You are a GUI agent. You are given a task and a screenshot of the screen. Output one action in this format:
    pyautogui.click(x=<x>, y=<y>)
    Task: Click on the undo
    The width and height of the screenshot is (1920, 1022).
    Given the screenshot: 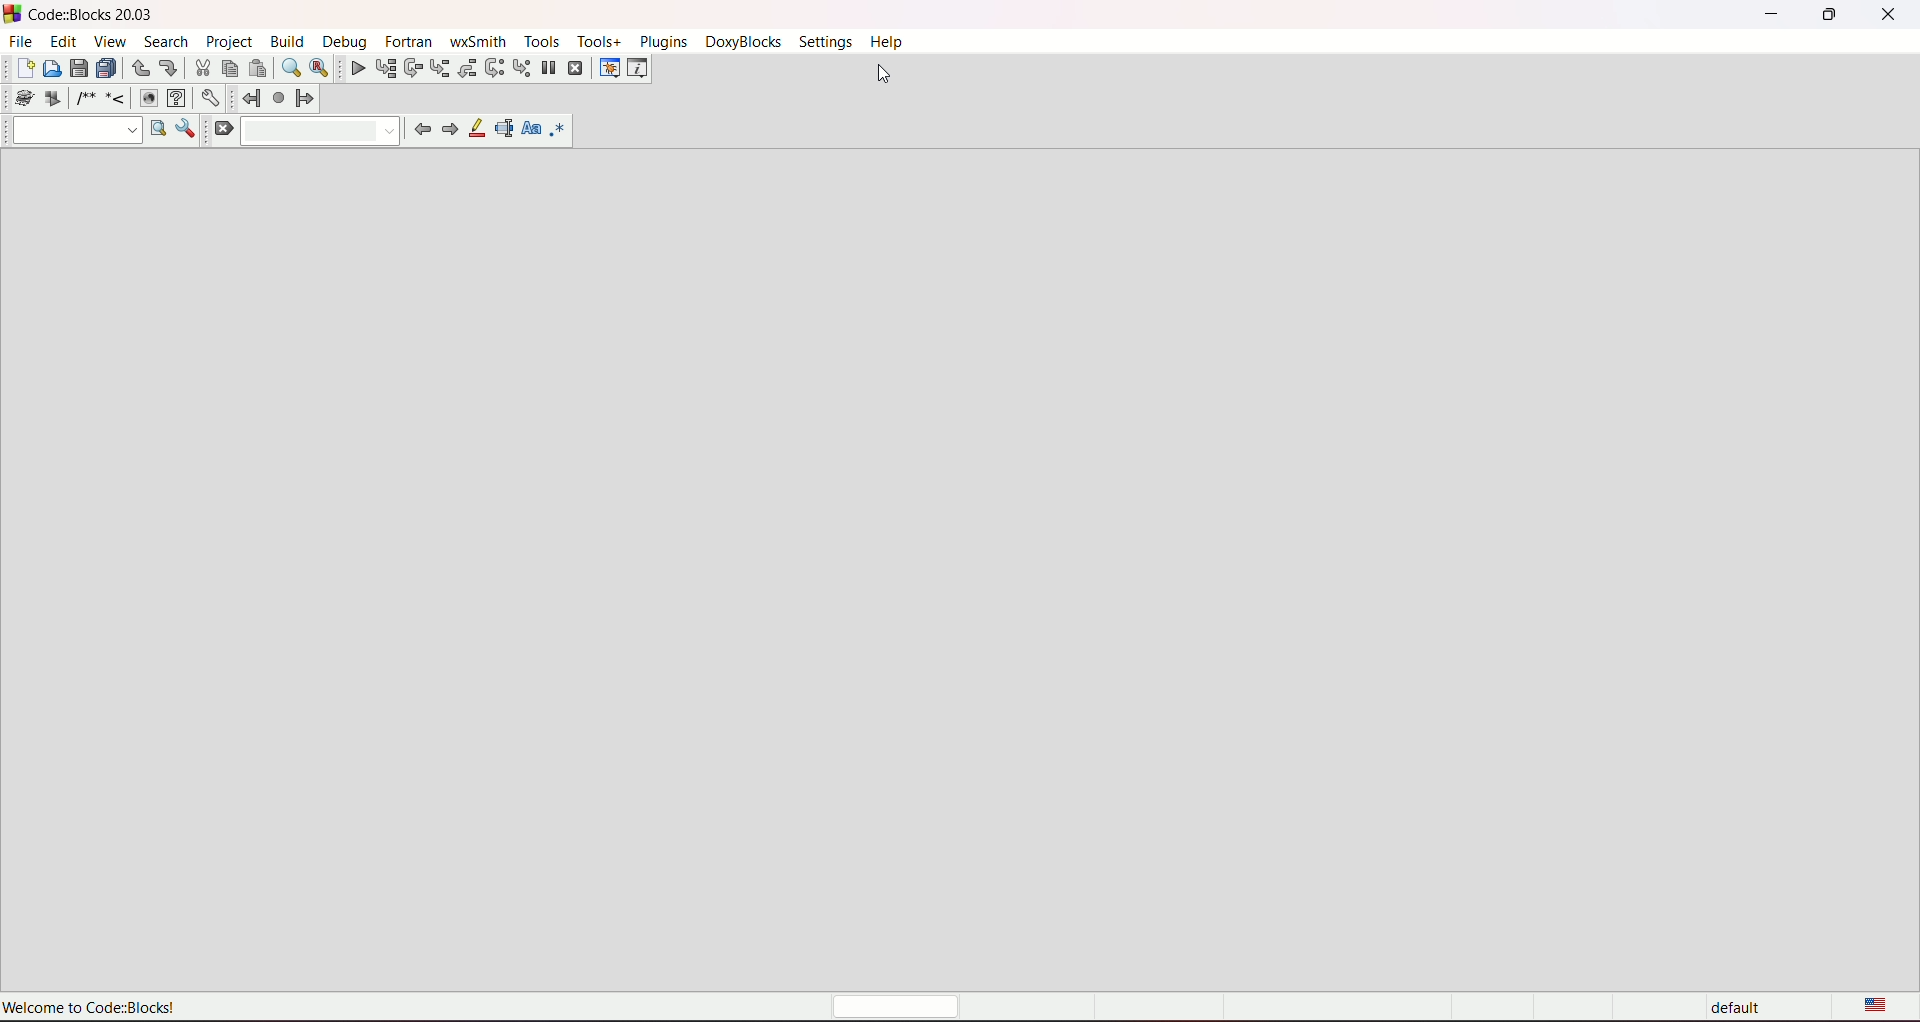 What is the action you would take?
    pyautogui.click(x=142, y=69)
    